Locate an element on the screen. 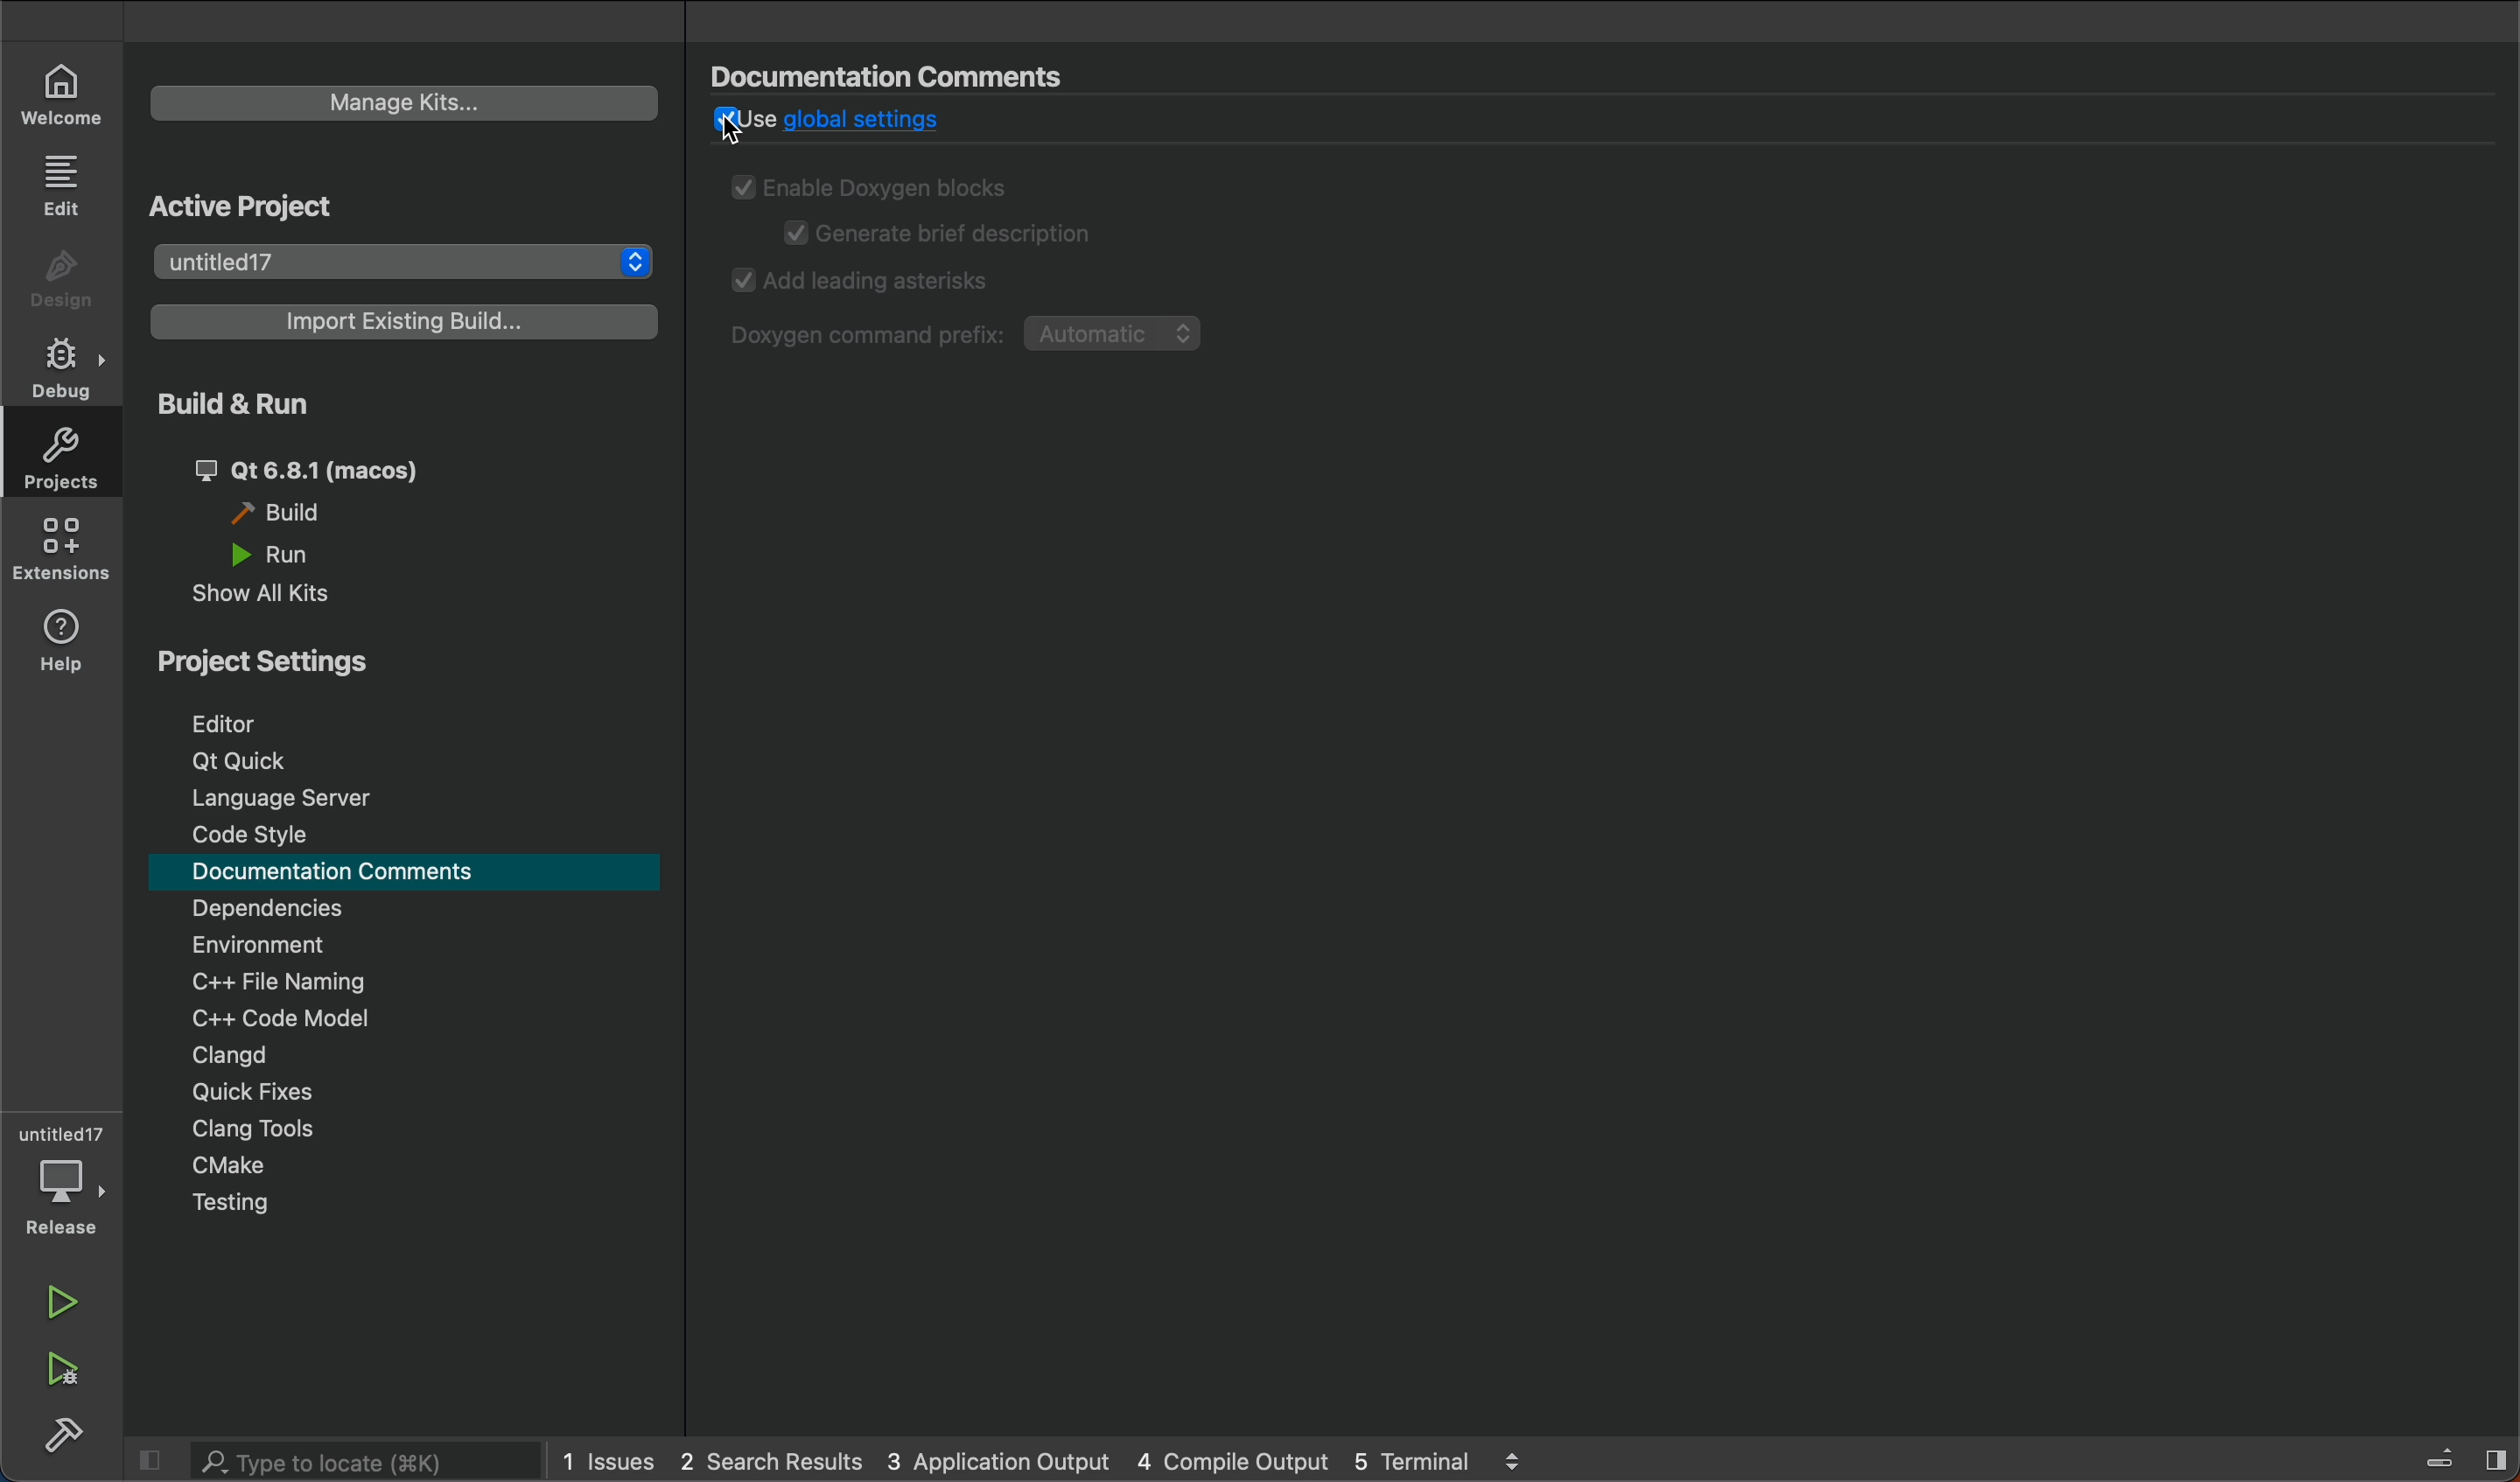 Image resolution: width=2520 pixels, height=1482 pixels. cursor is located at coordinates (723, 132).